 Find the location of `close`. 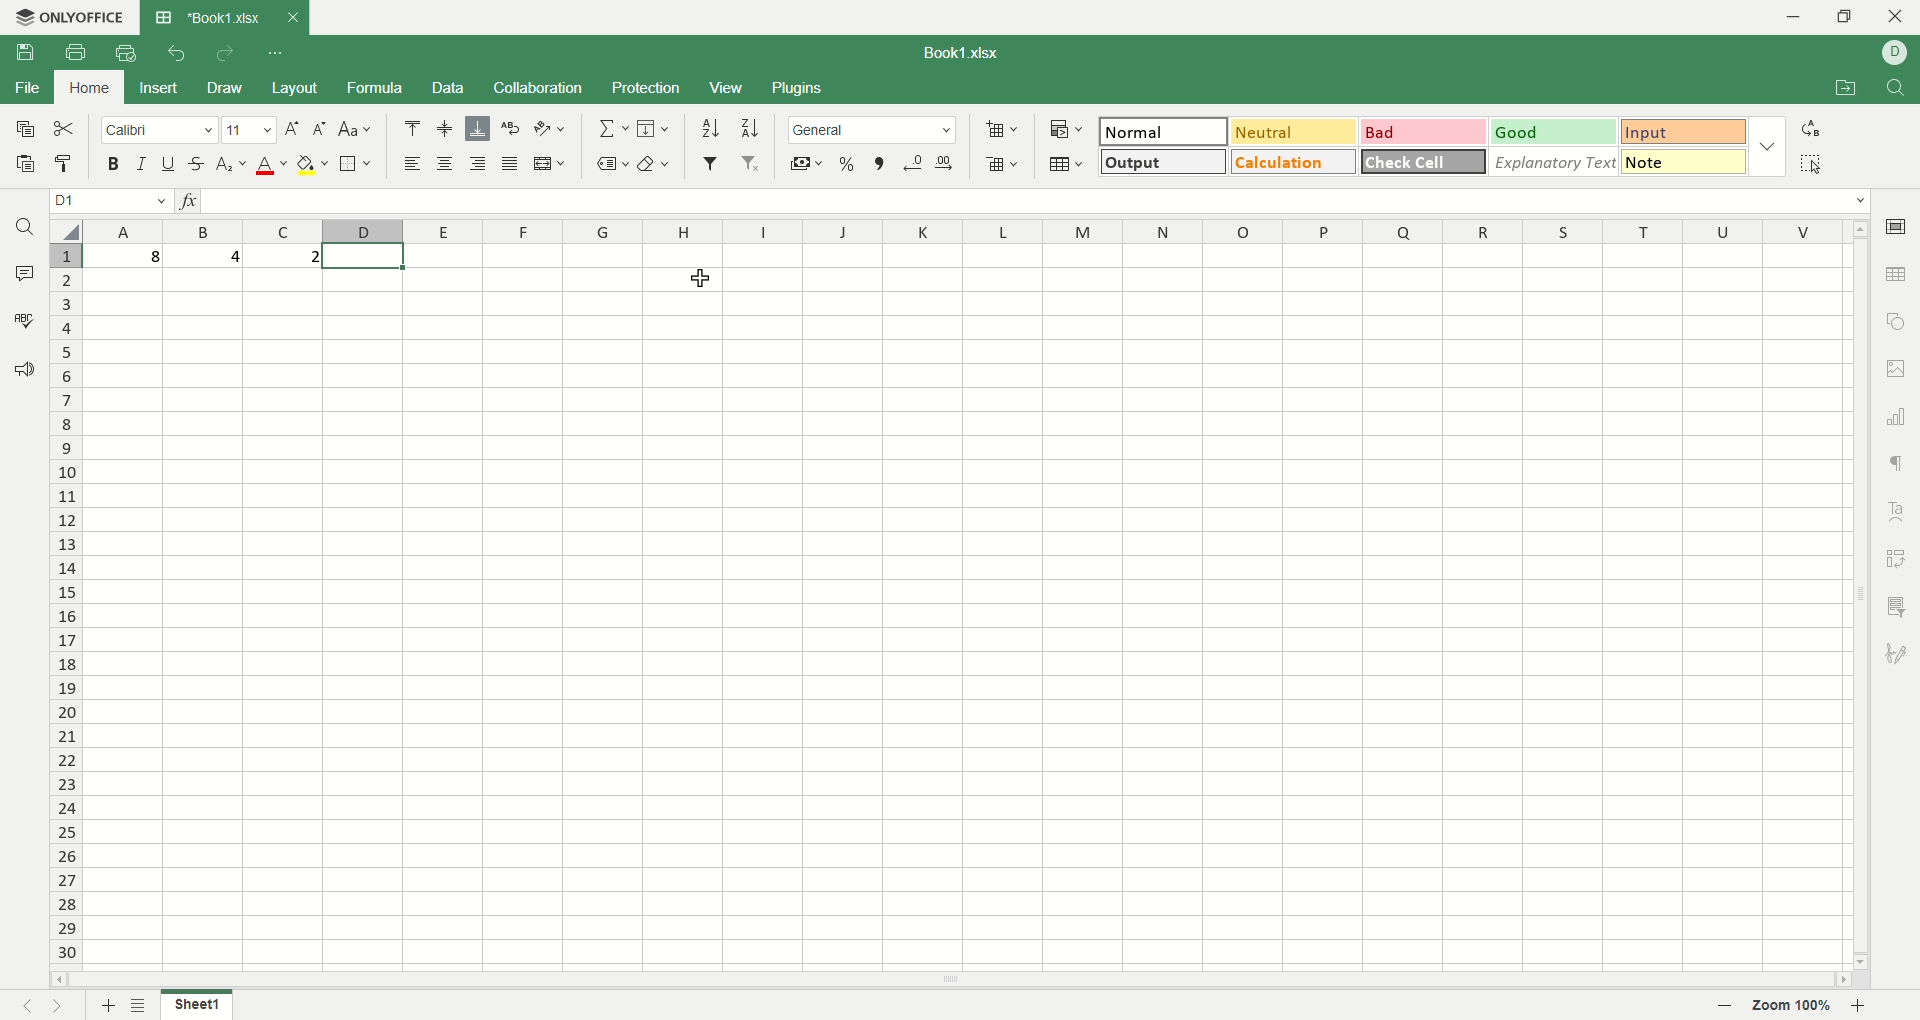

close is located at coordinates (292, 18).